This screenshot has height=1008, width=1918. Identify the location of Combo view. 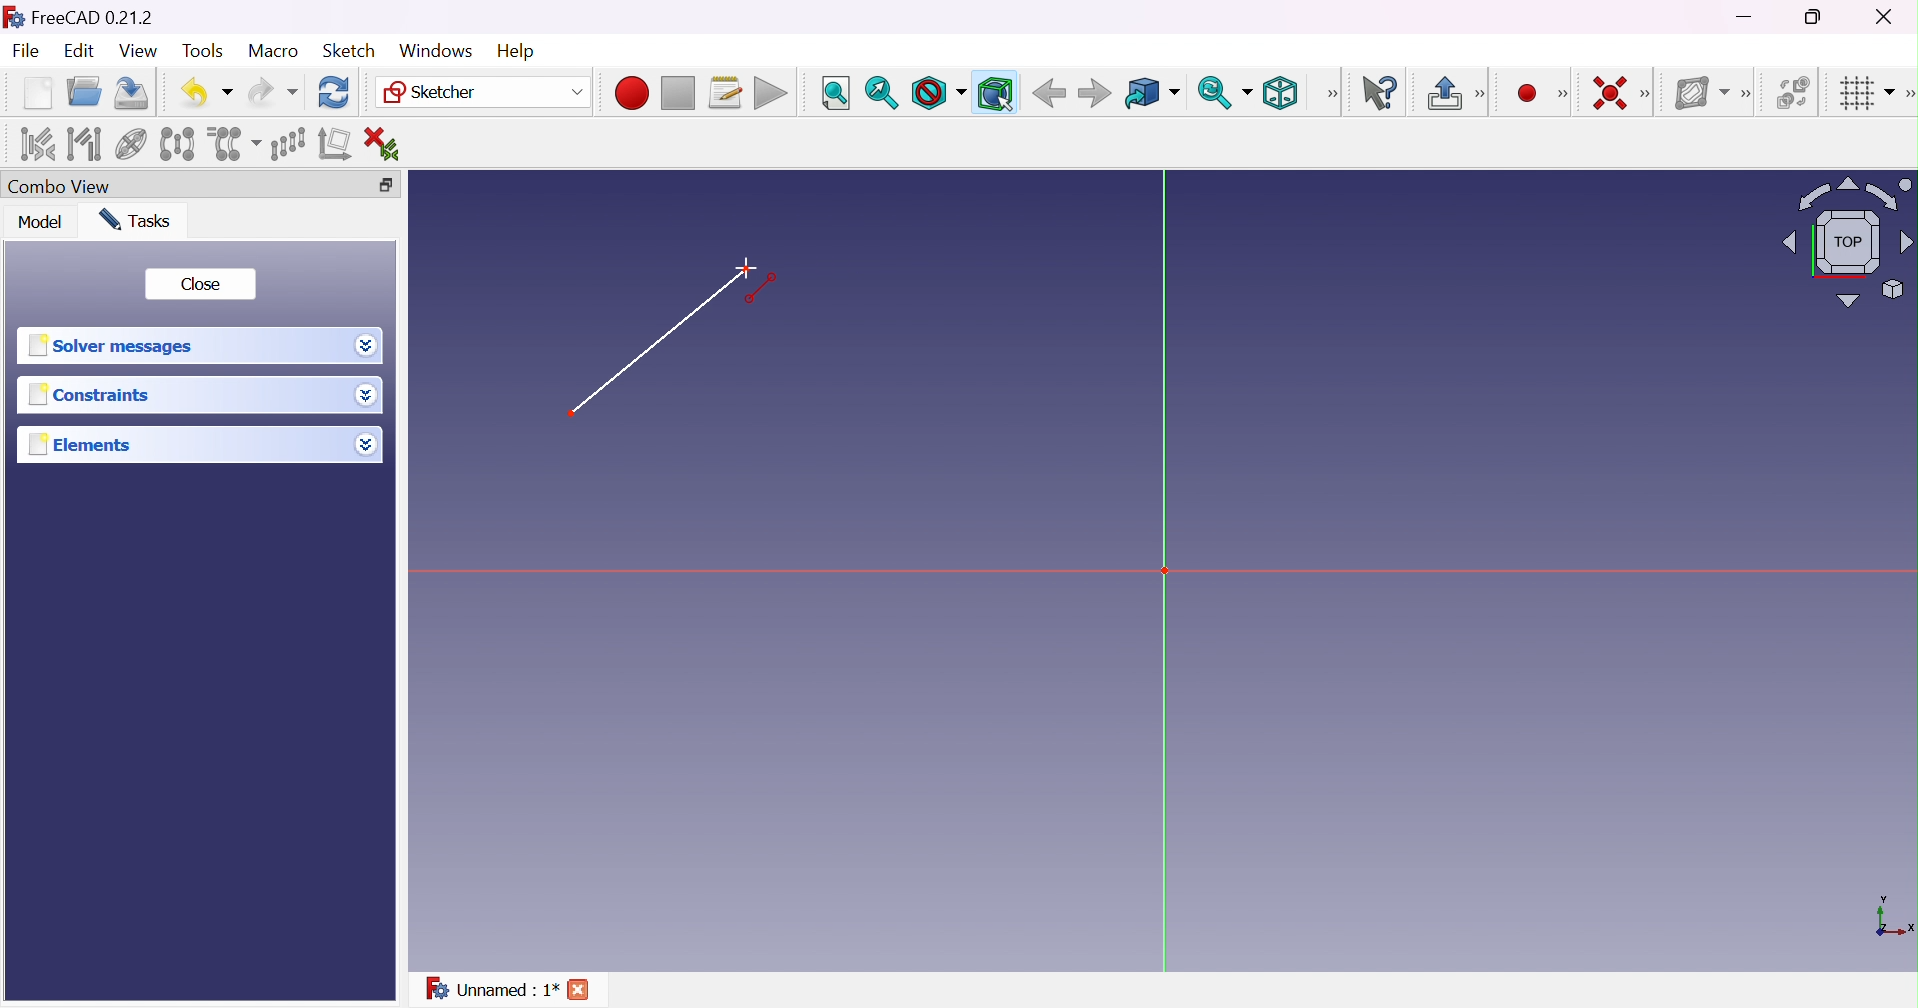
(64, 186).